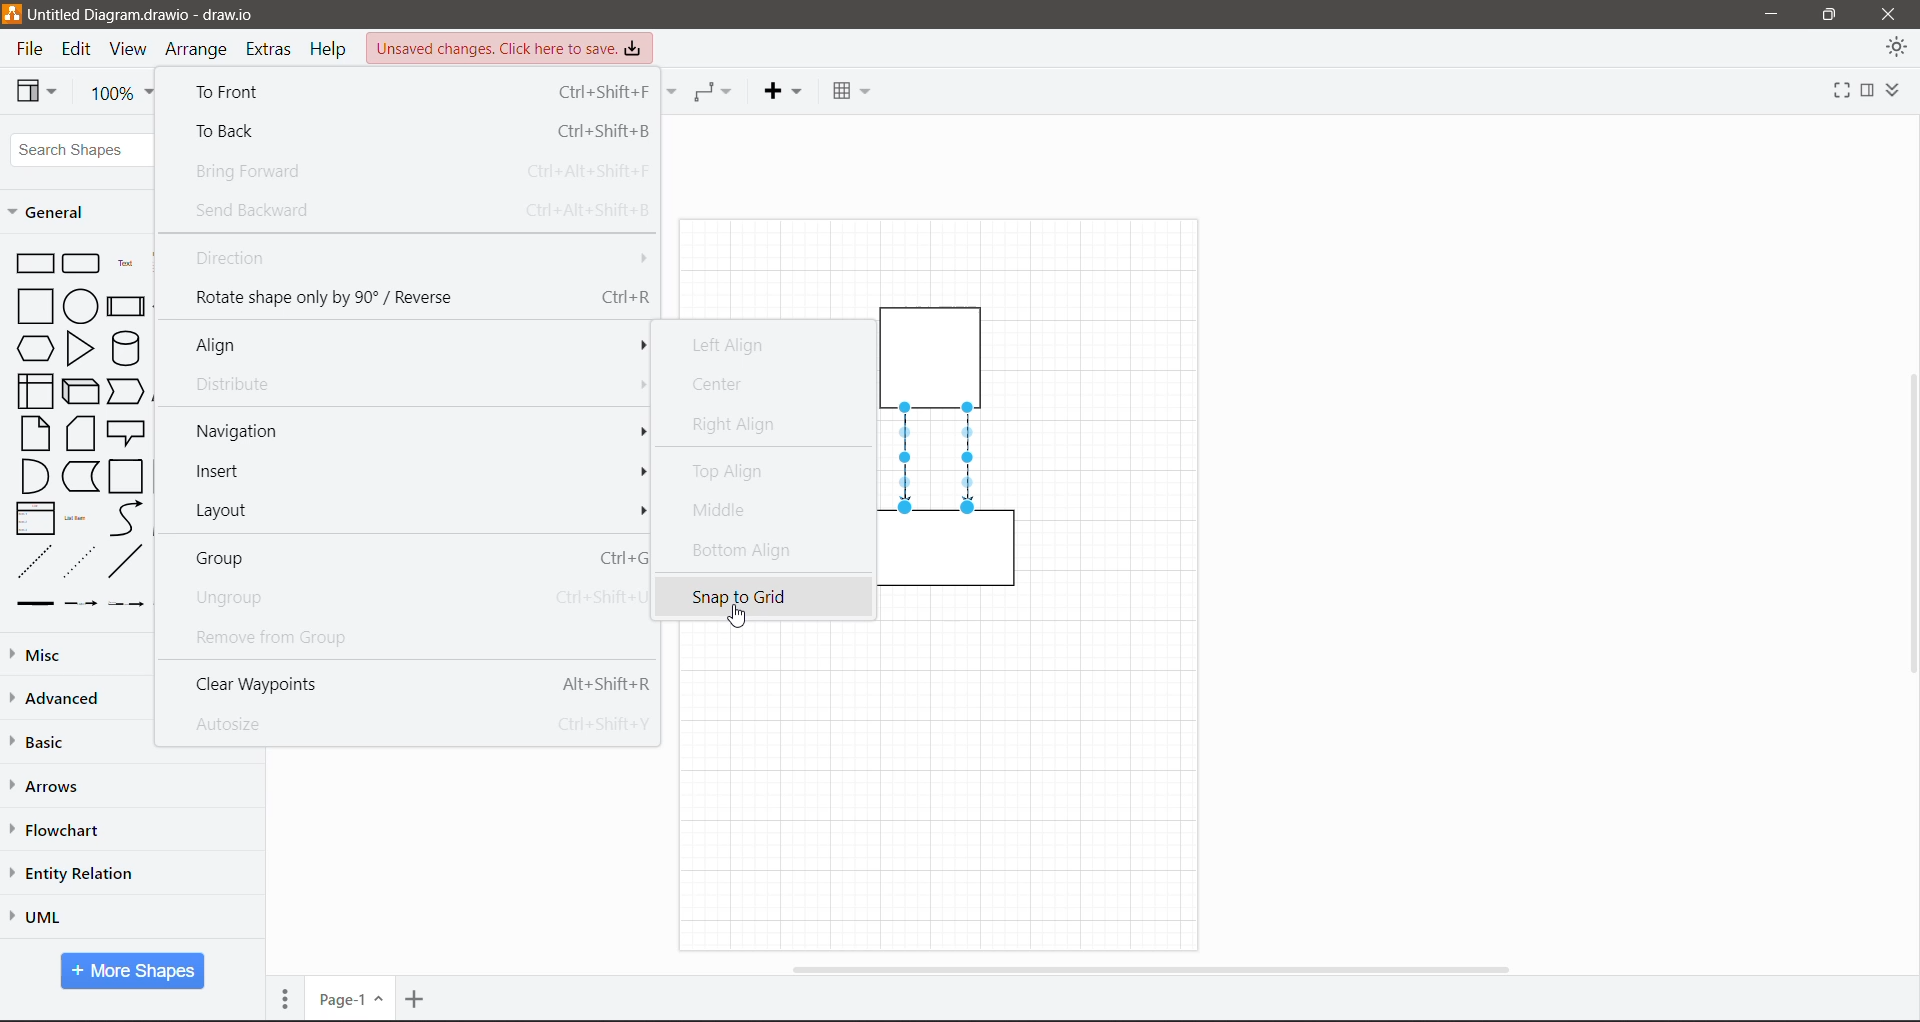 Image resolution: width=1920 pixels, height=1022 pixels. I want to click on Internal Storage, so click(33, 390).